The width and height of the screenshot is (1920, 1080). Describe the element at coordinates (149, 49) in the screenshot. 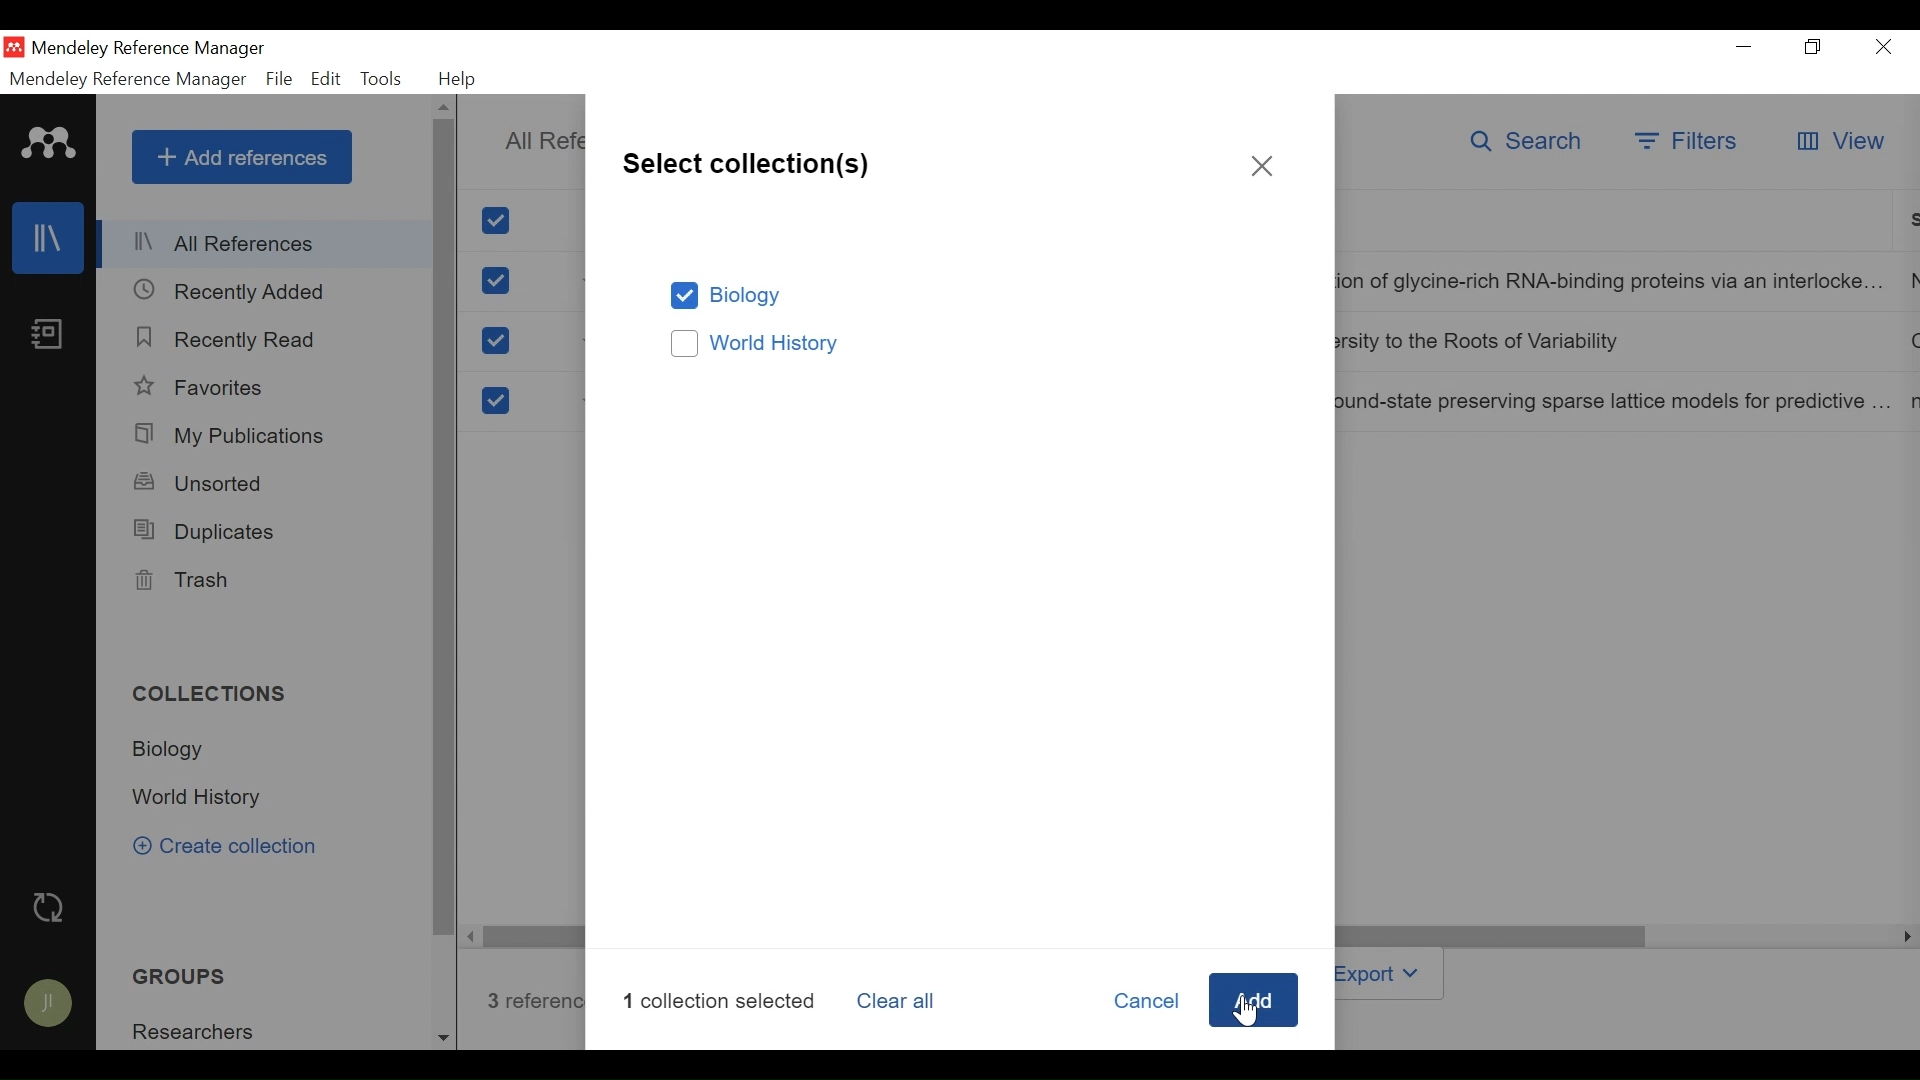

I see `Mendeley Reference Manager` at that location.